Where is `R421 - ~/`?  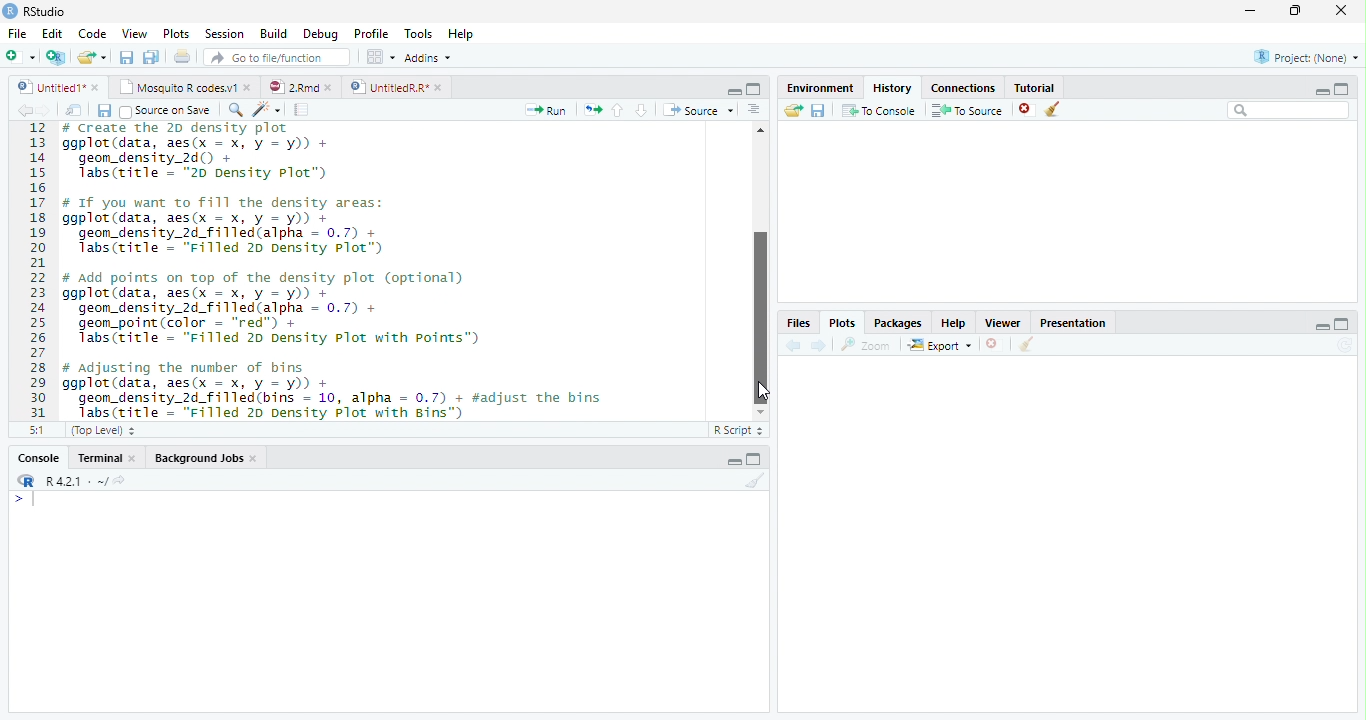
R421 - ~/ is located at coordinates (70, 481).